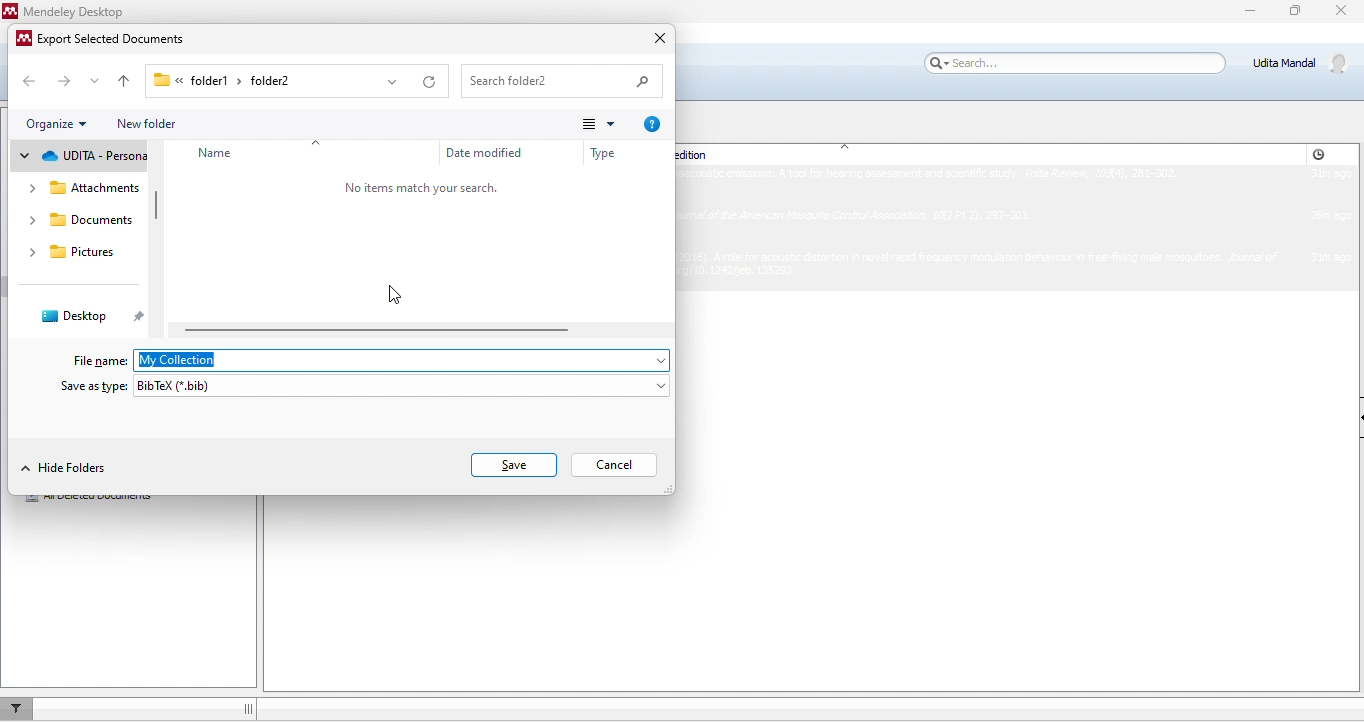  I want to click on change view, so click(593, 123).